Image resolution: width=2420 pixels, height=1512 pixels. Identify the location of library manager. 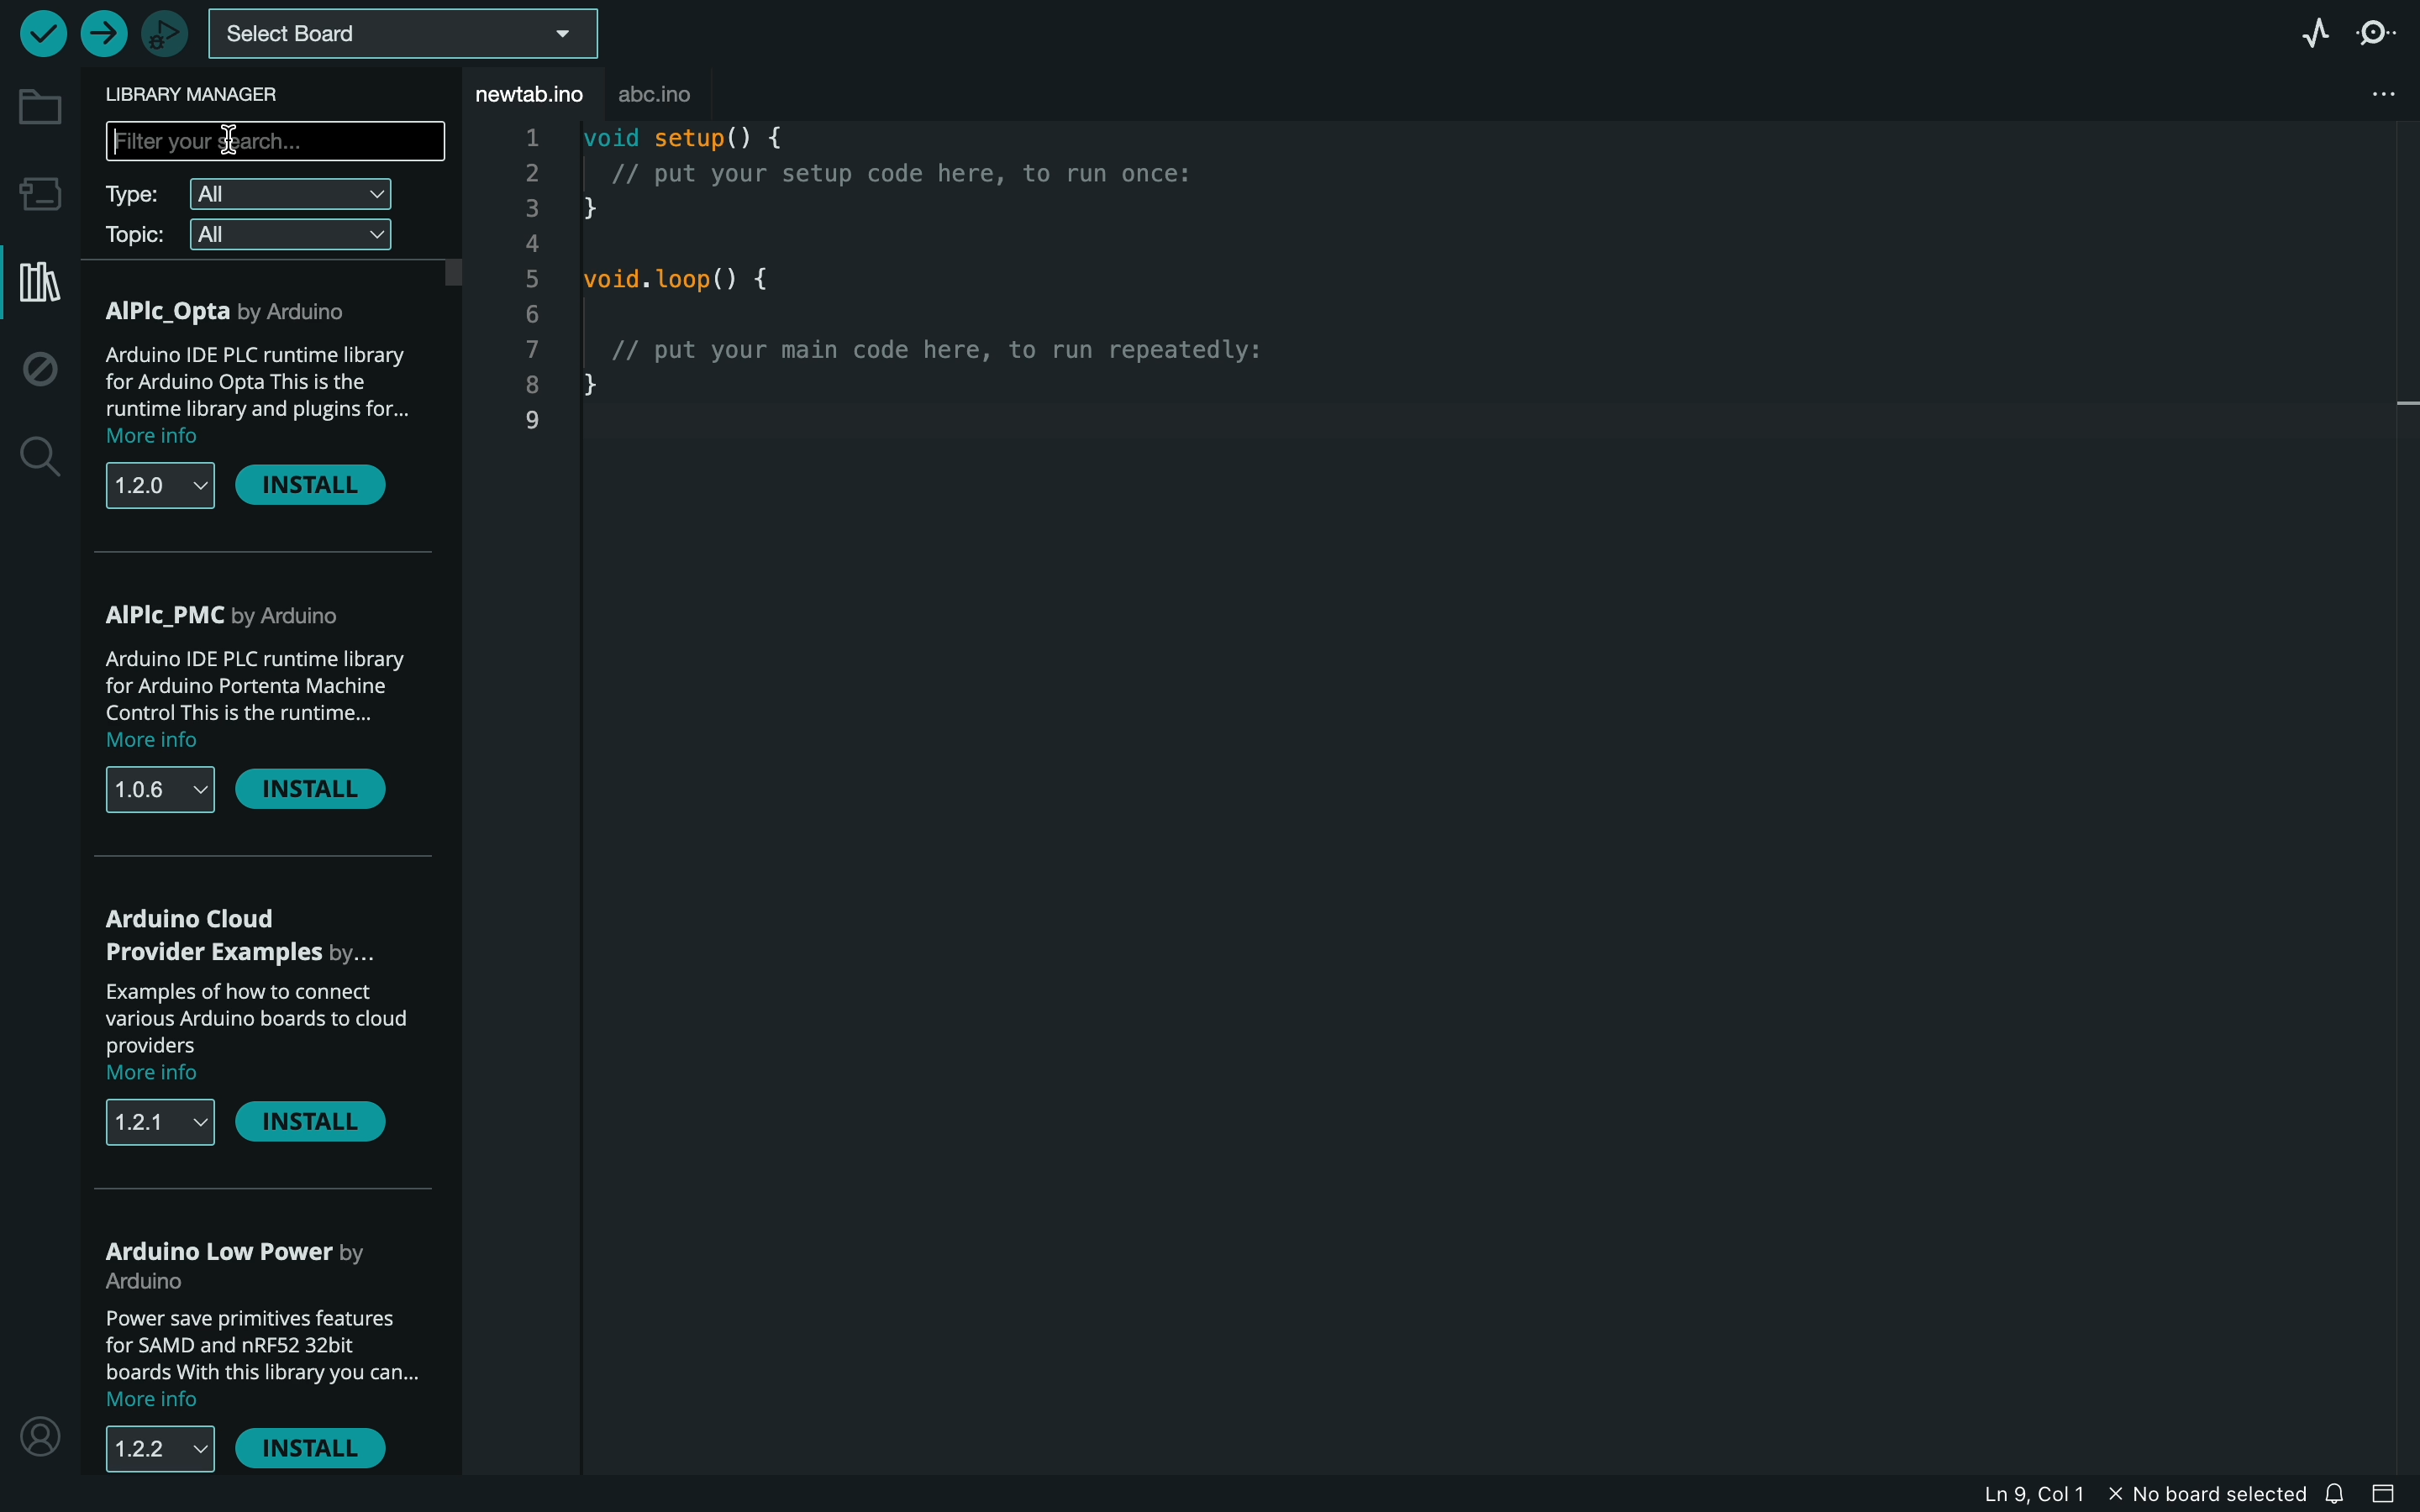
(209, 94).